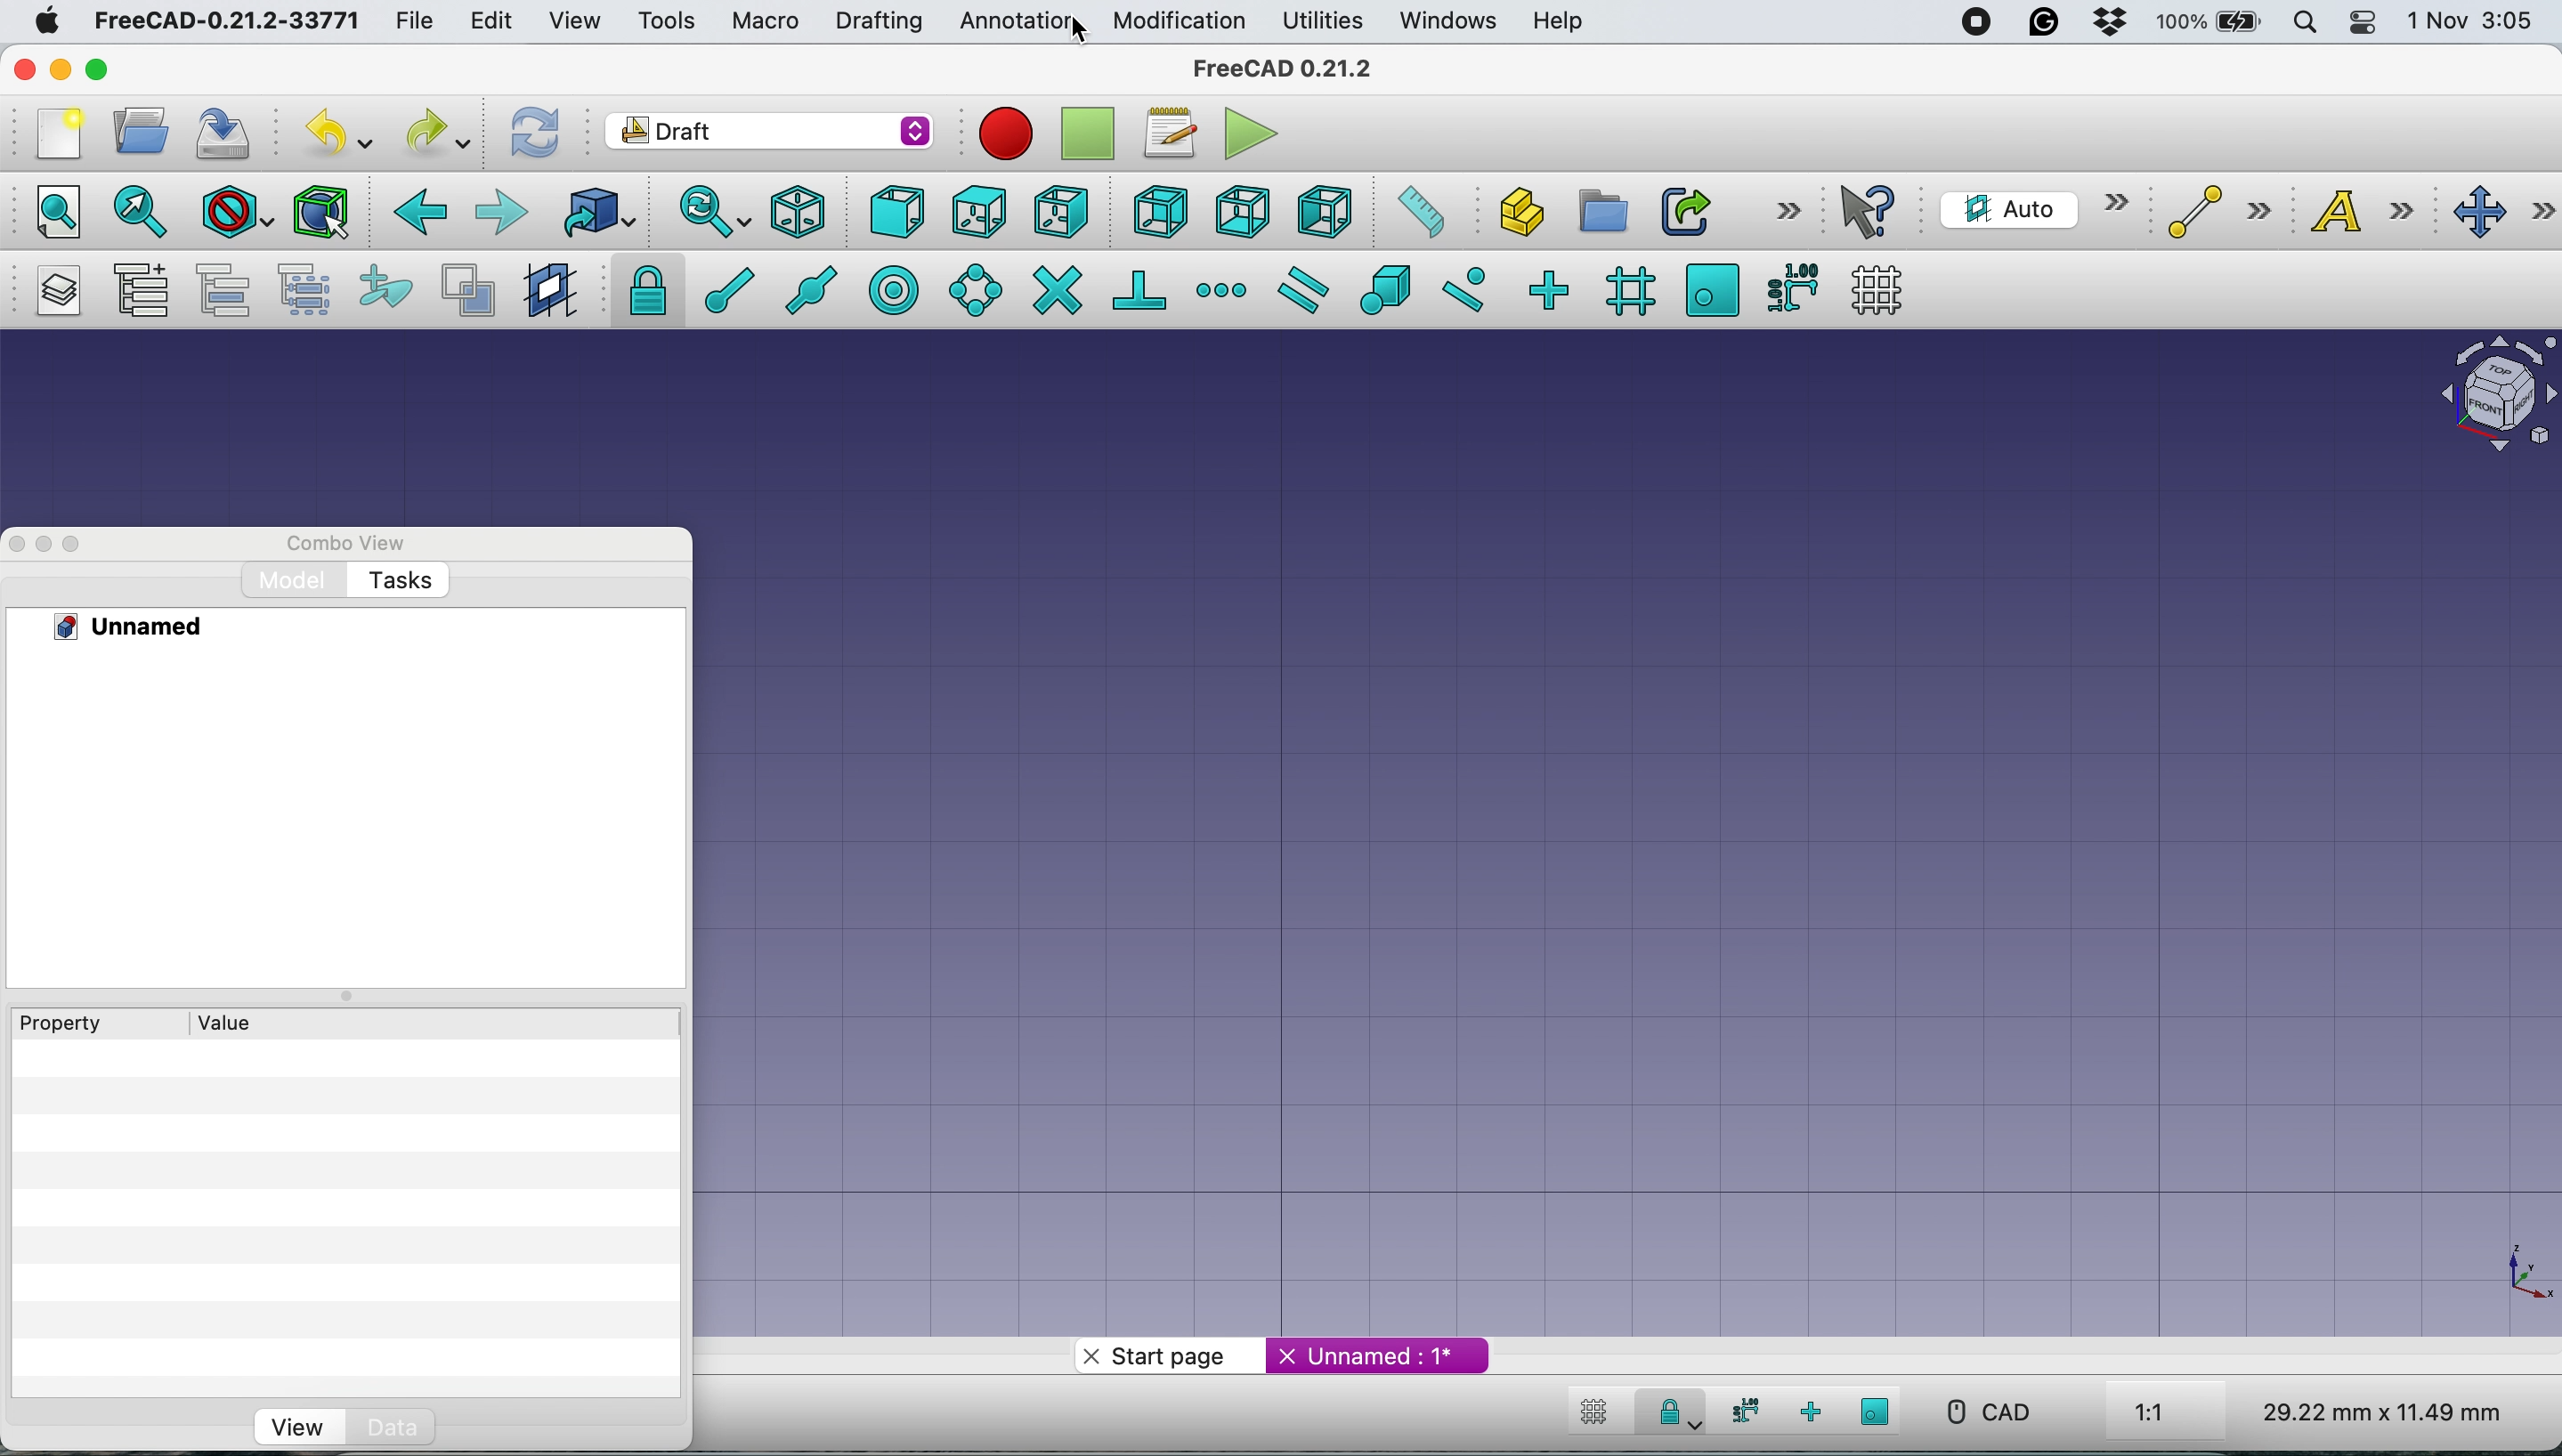 The height and width of the screenshot is (1456, 2562). I want to click on workbench, so click(768, 130).